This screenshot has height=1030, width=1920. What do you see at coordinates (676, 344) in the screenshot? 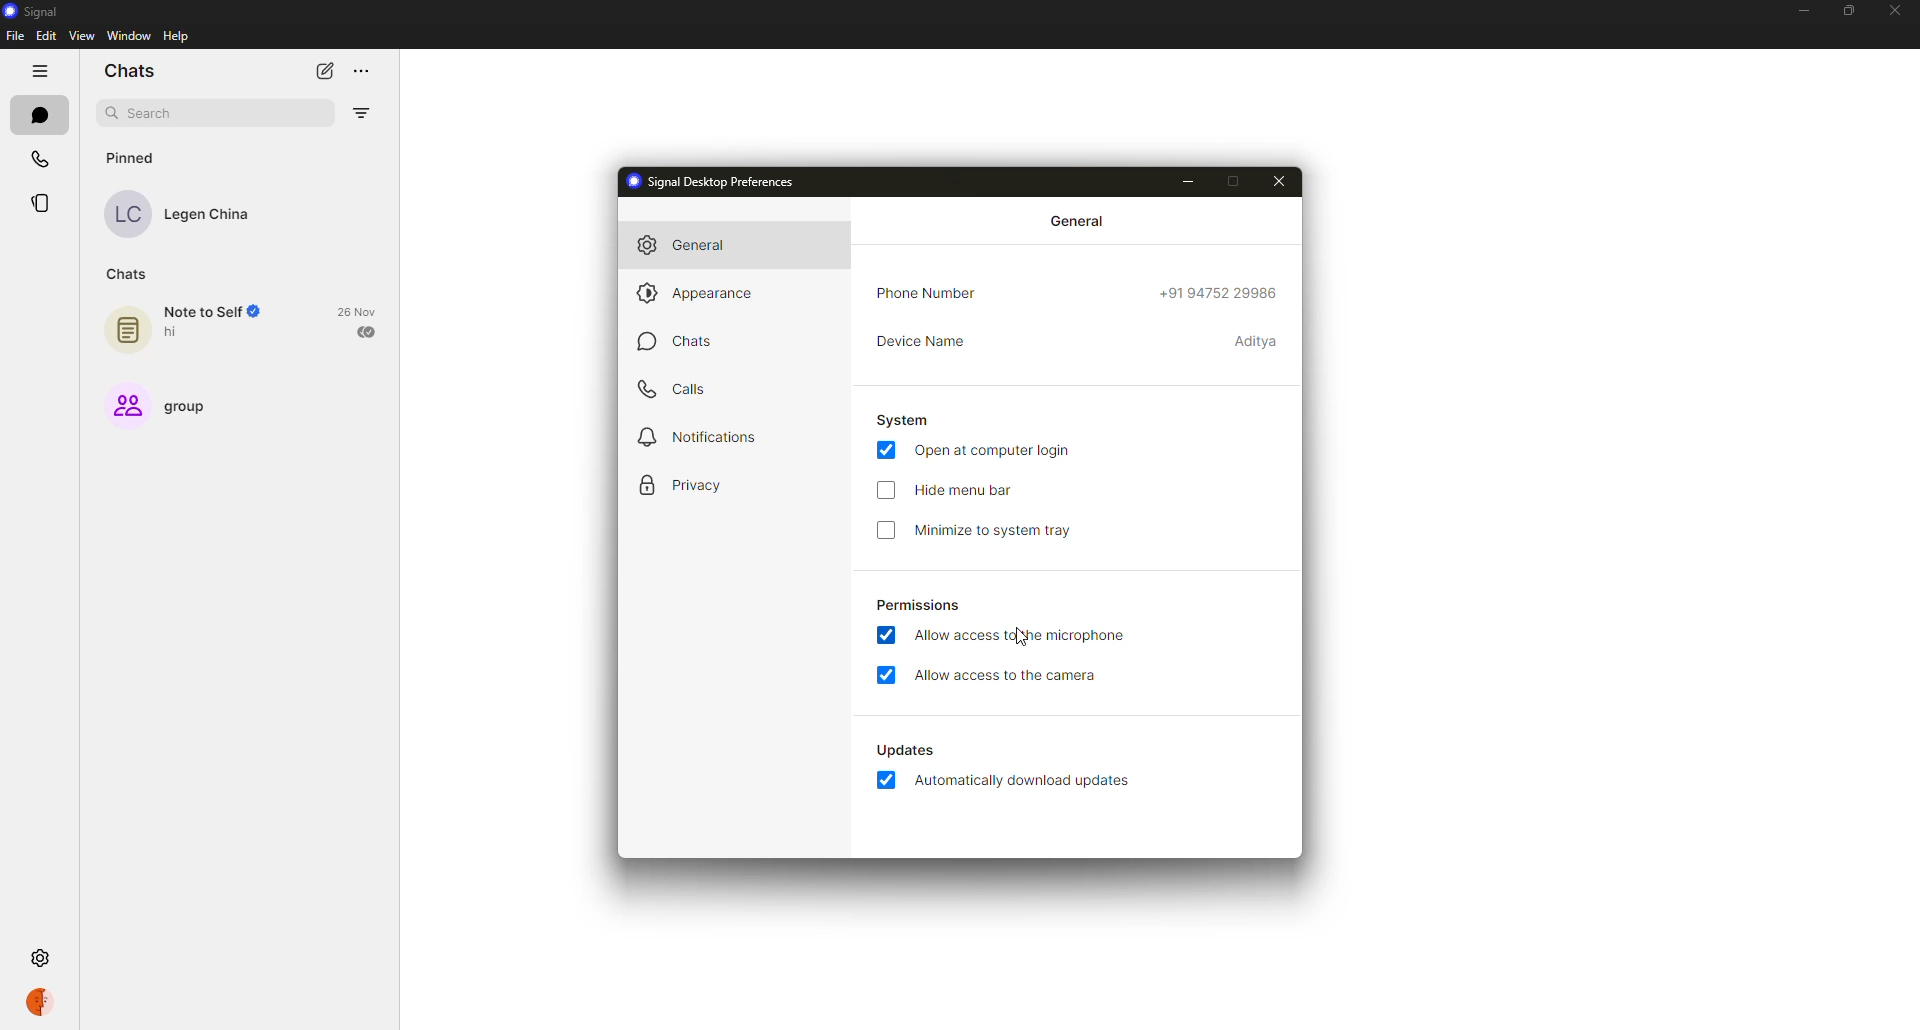
I see `chats` at bounding box center [676, 344].